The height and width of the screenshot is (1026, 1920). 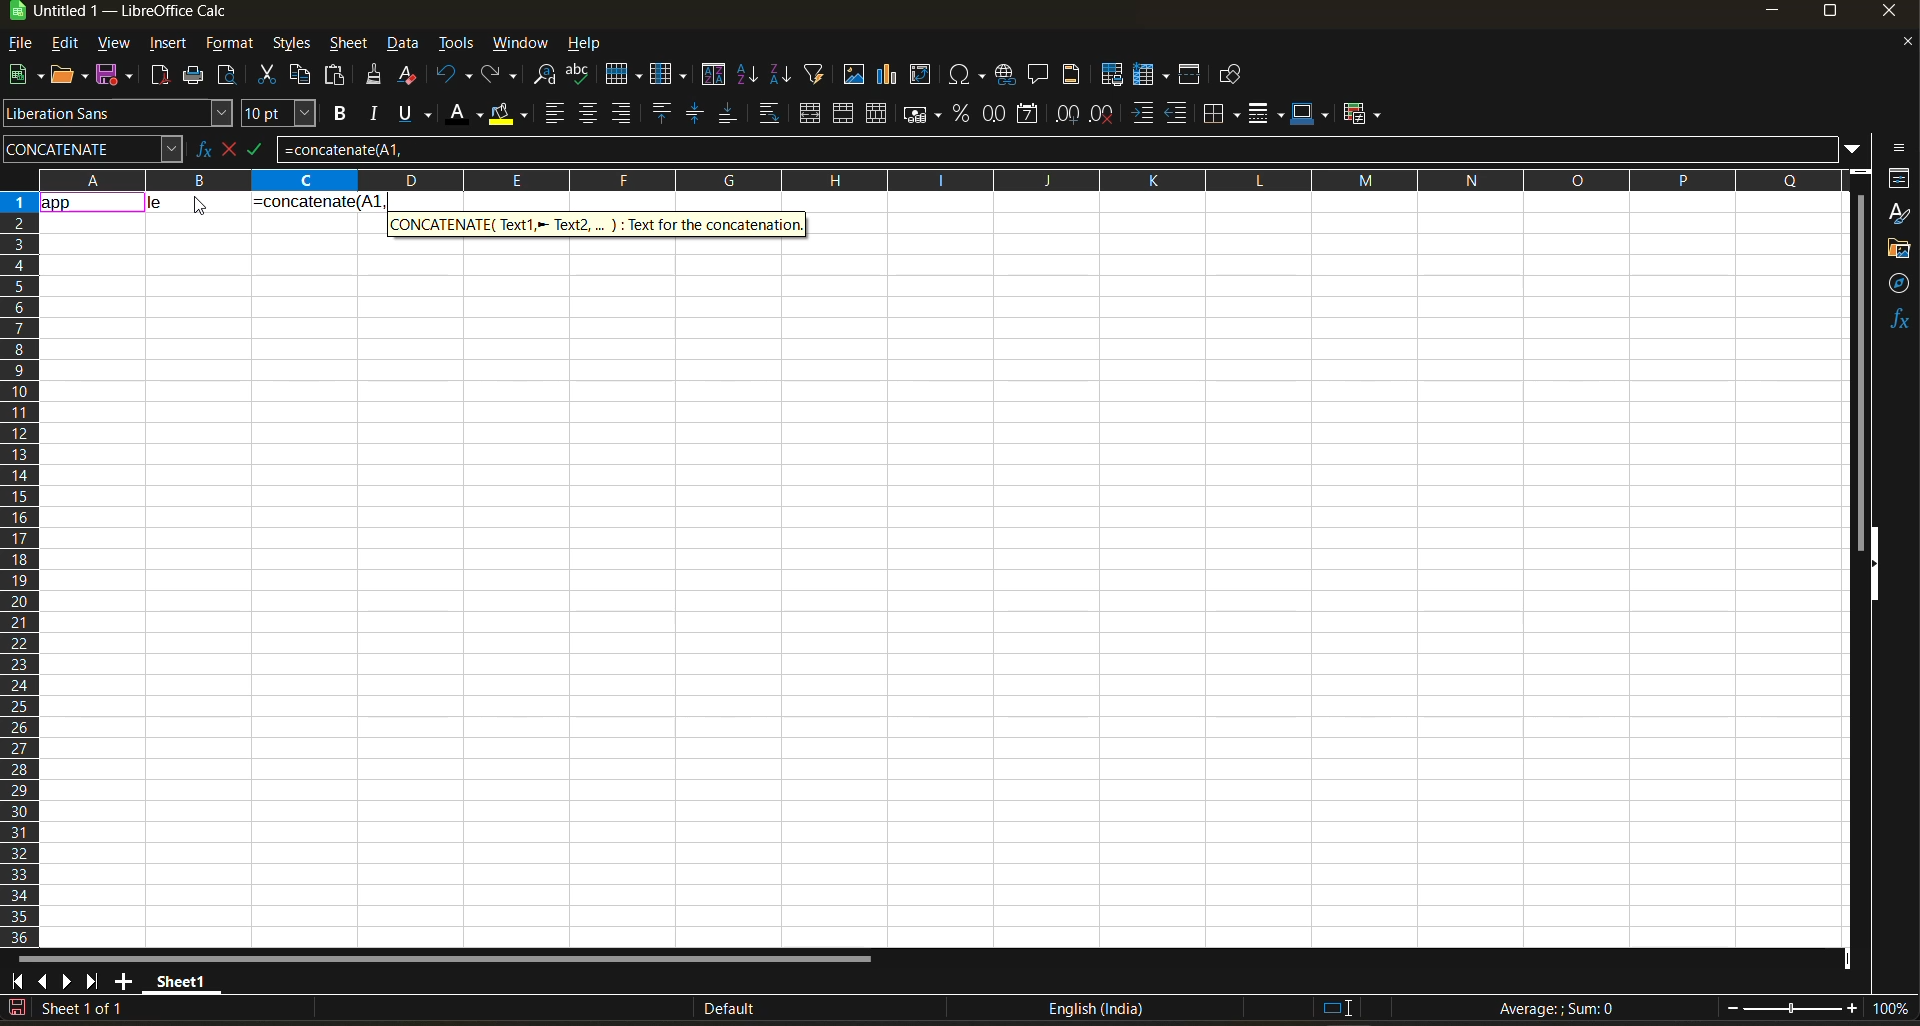 I want to click on borders, so click(x=1222, y=114).